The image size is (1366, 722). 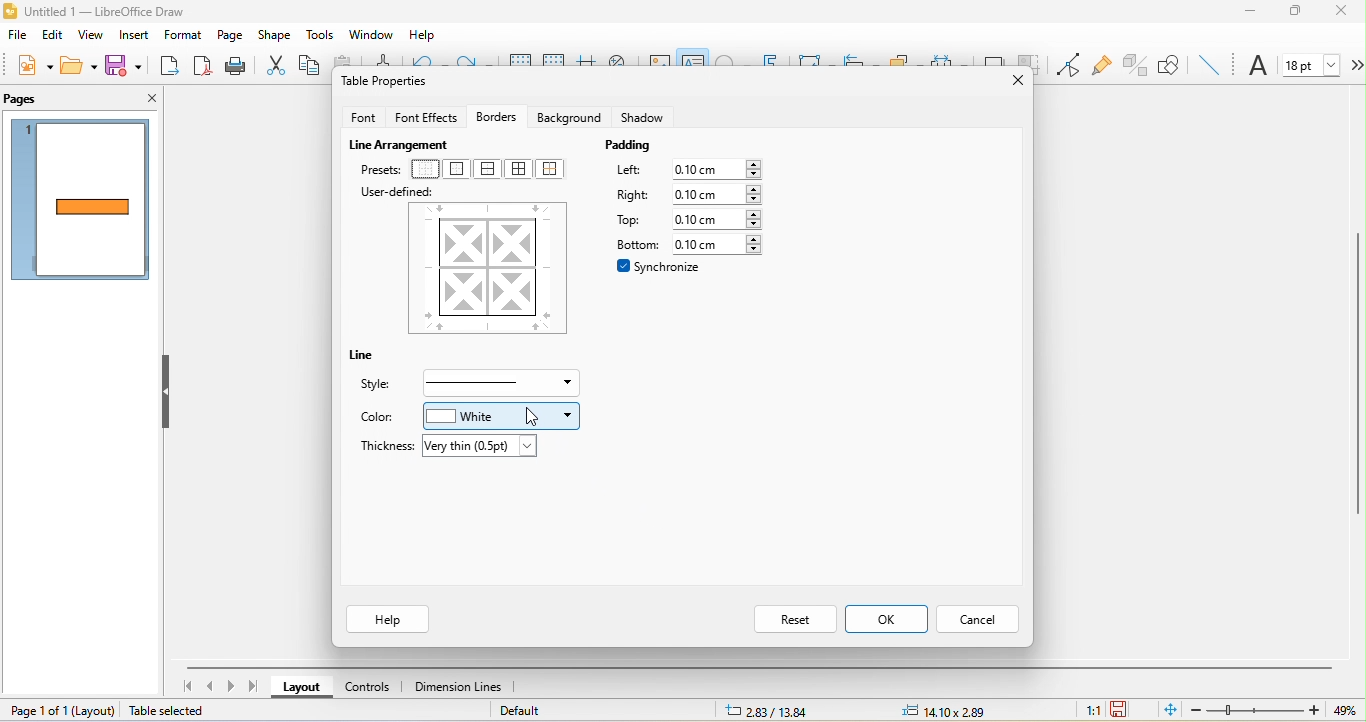 What do you see at coordinates (33, 64) in the screenshot?
I see `new` at bounding box center [33, 64].